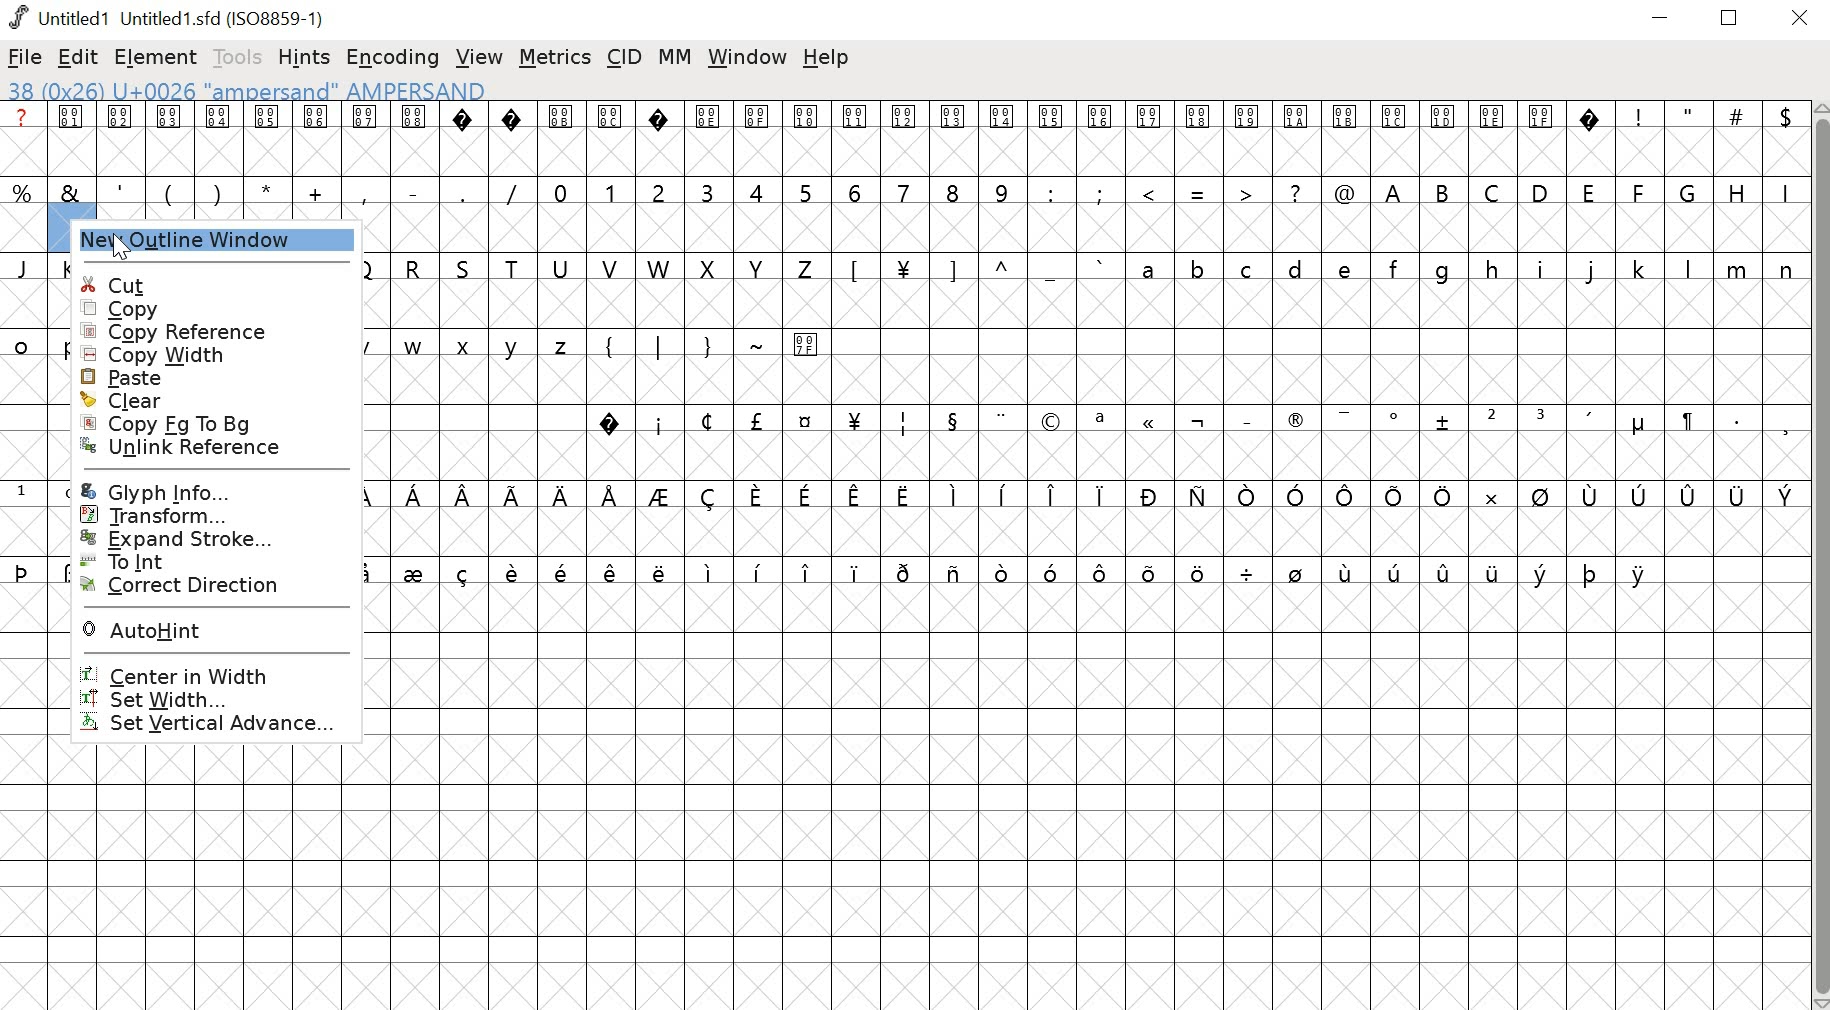 Image resolution: width=1830 pixels, height=1010 pixels. I want to click on [, so click(854, 268).